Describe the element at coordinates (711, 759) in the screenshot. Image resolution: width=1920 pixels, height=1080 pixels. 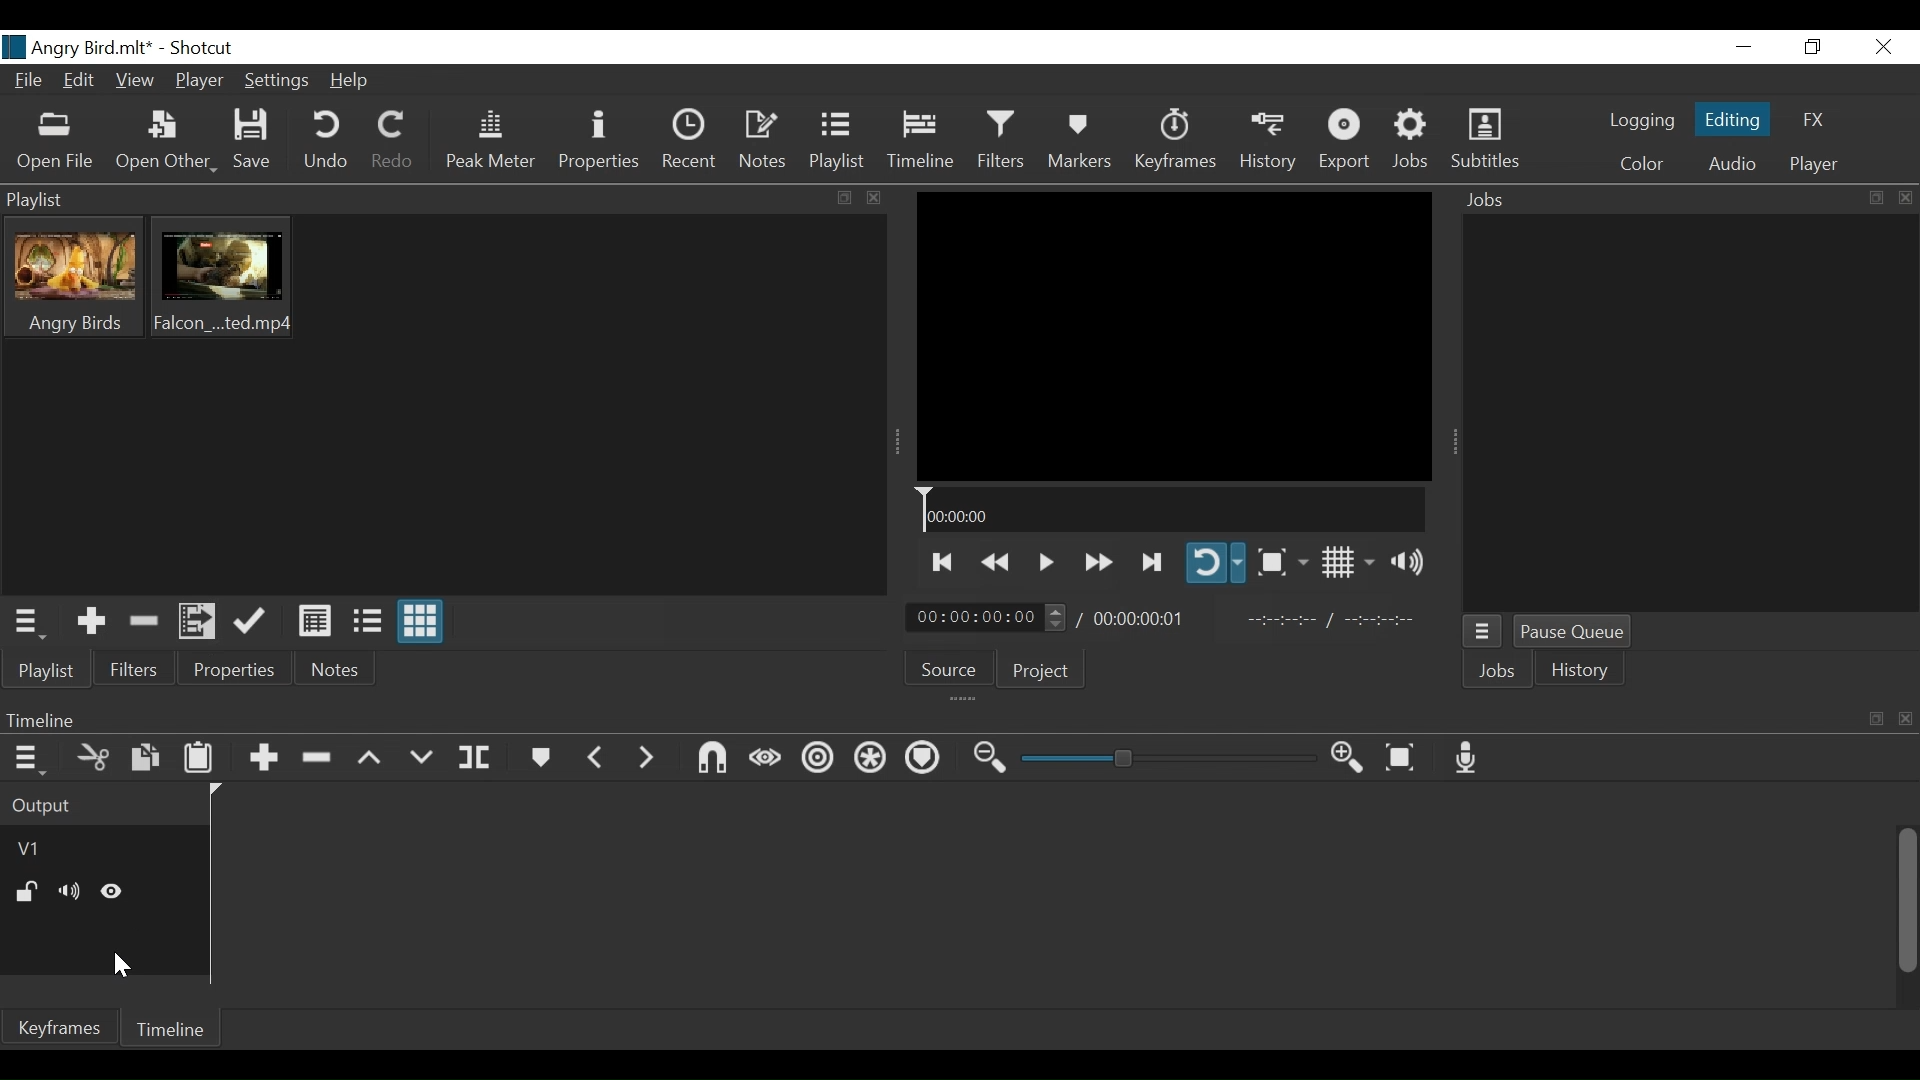
I see `Snap` at that location.